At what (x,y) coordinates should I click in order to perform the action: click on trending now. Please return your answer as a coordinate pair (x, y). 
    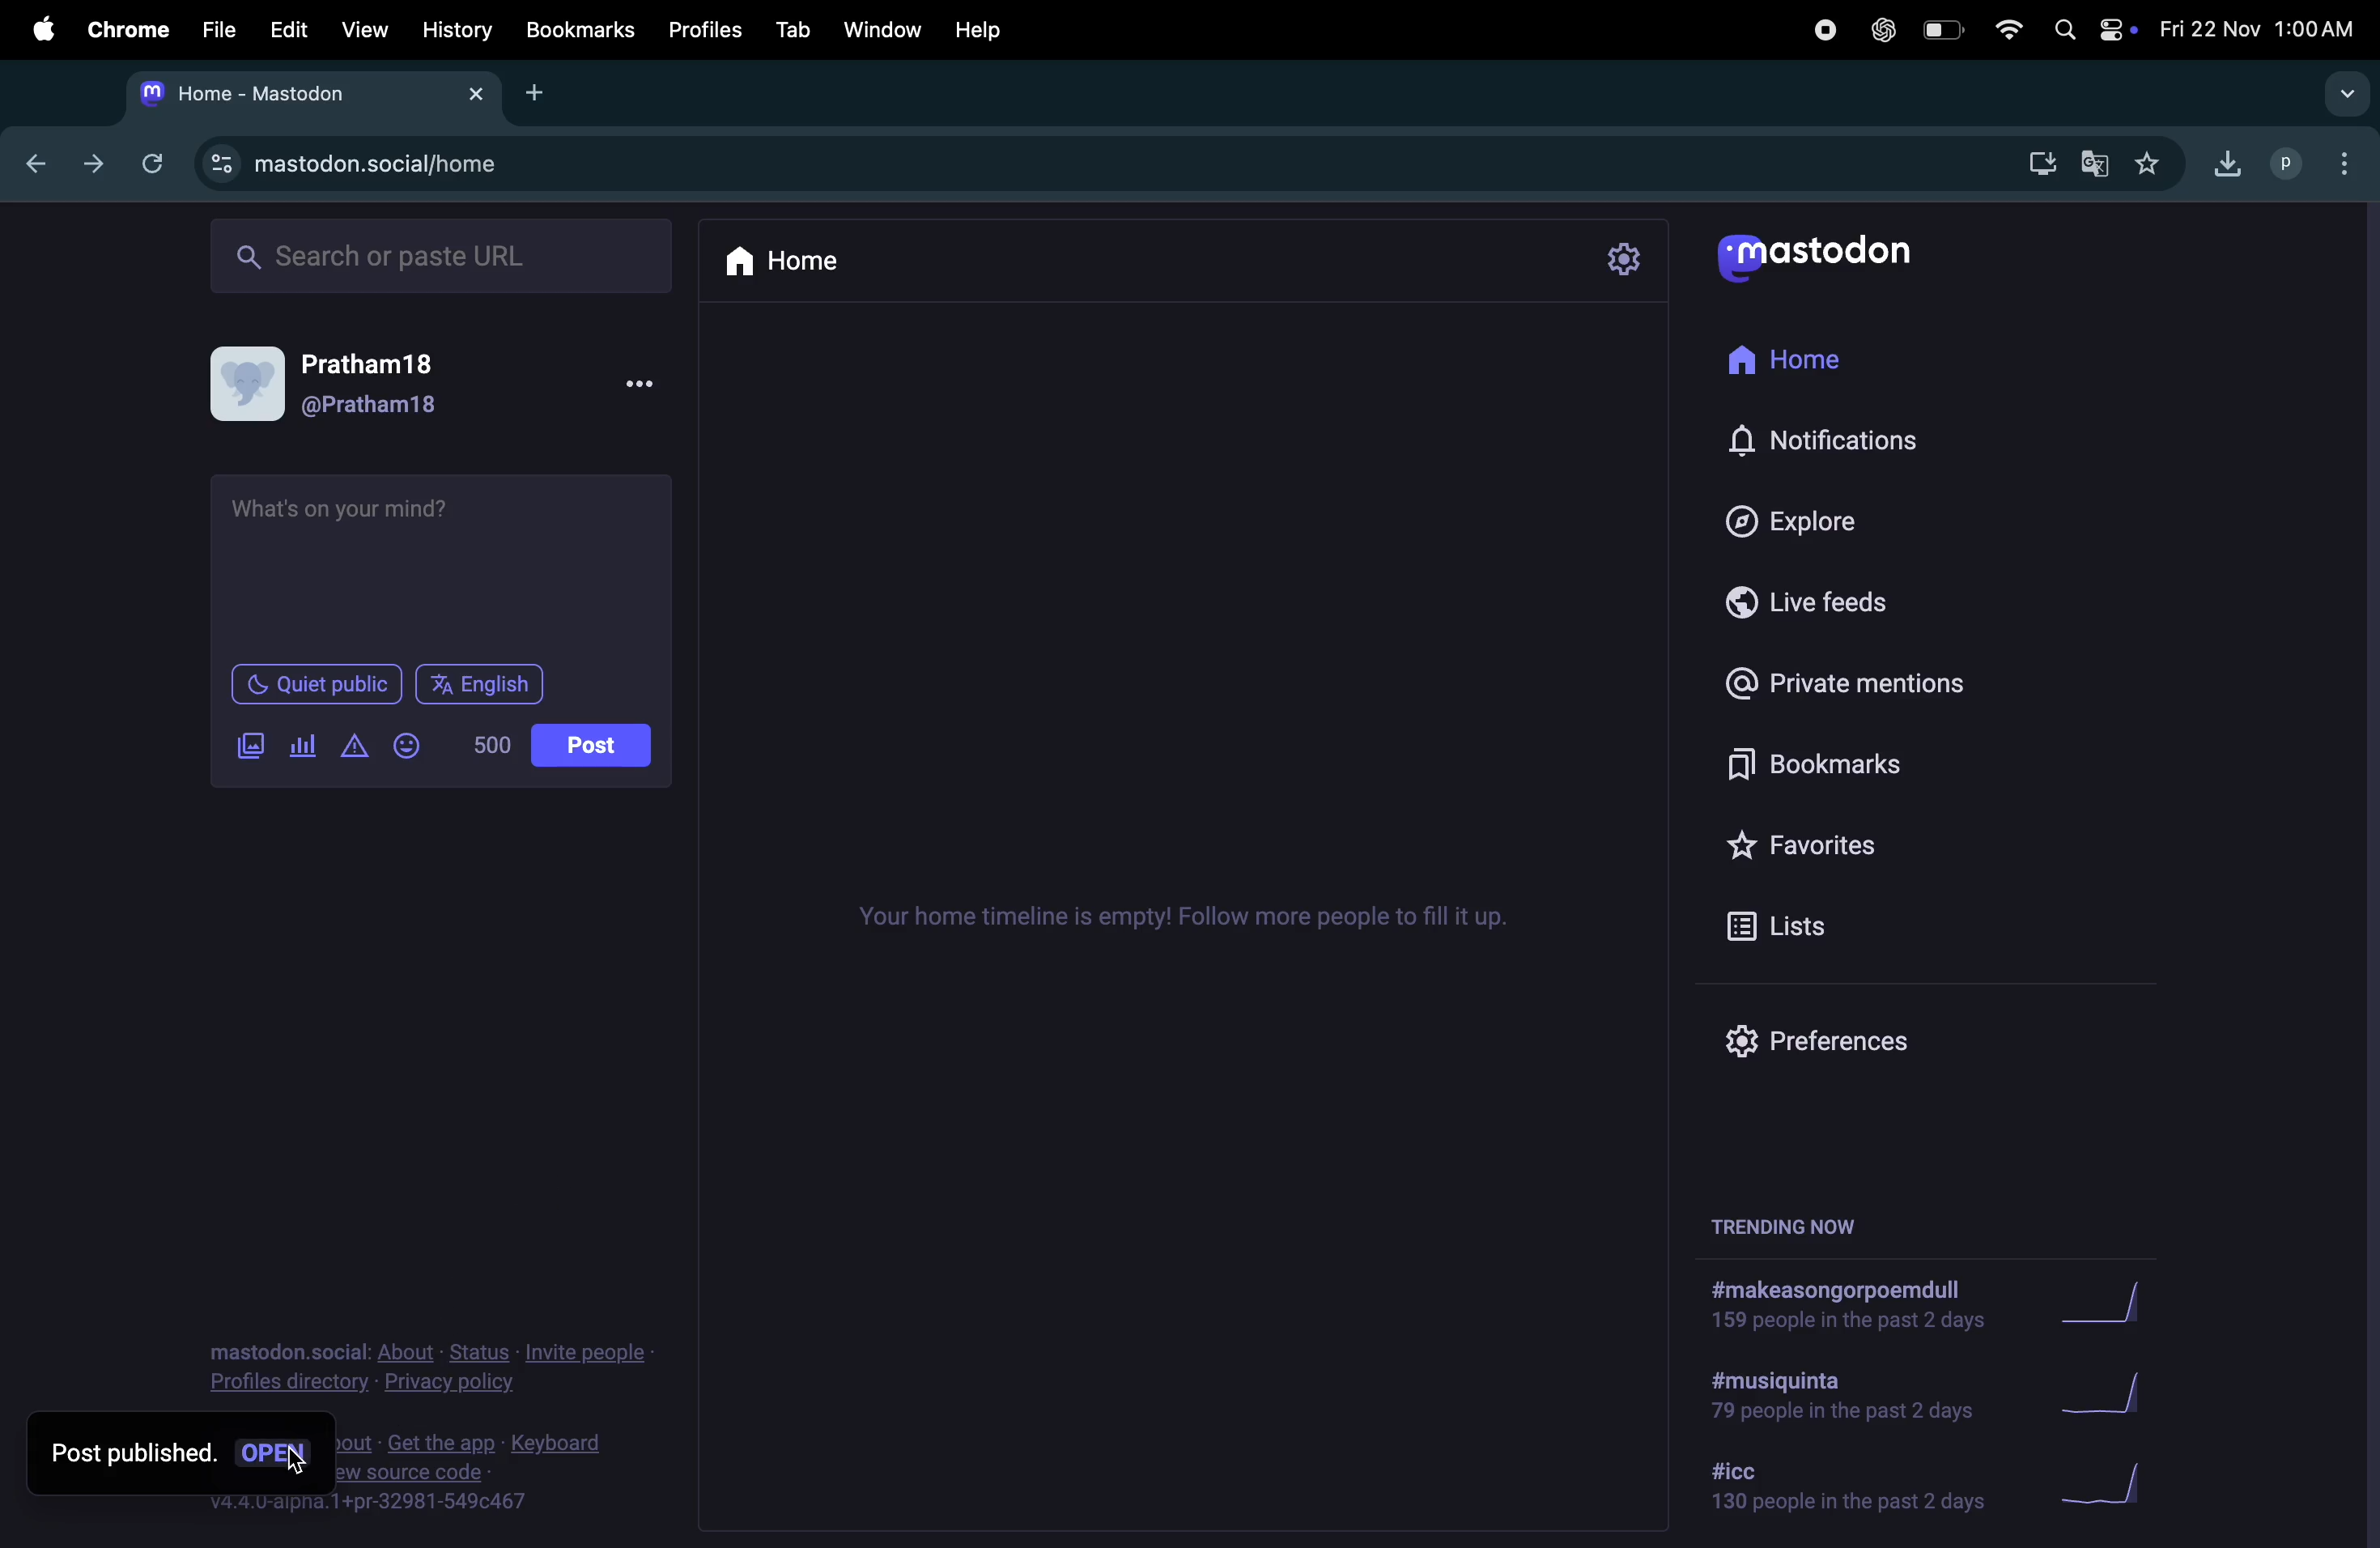
    Looking at the image, I should click on (1784, 1230).